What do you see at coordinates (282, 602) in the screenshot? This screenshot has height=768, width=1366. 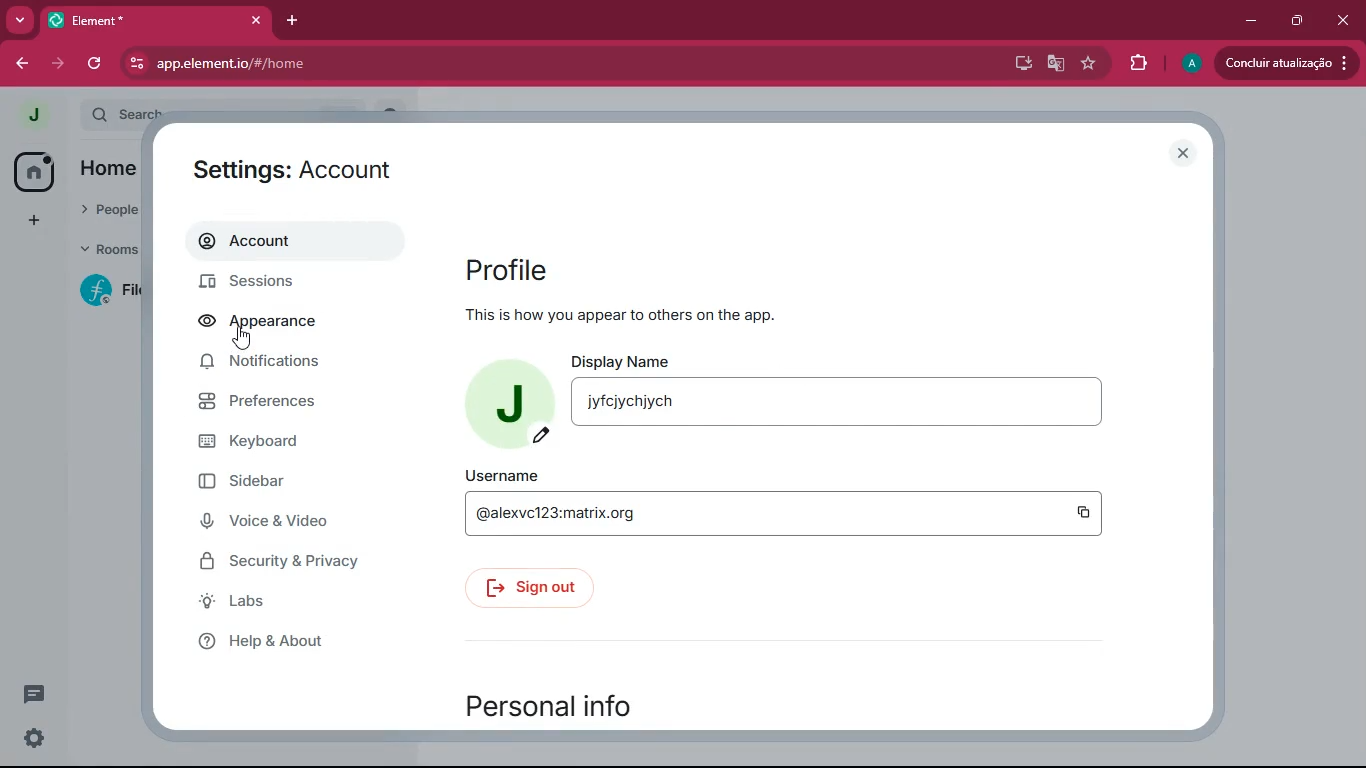 I see `labs` at bounding box center [282, 602].